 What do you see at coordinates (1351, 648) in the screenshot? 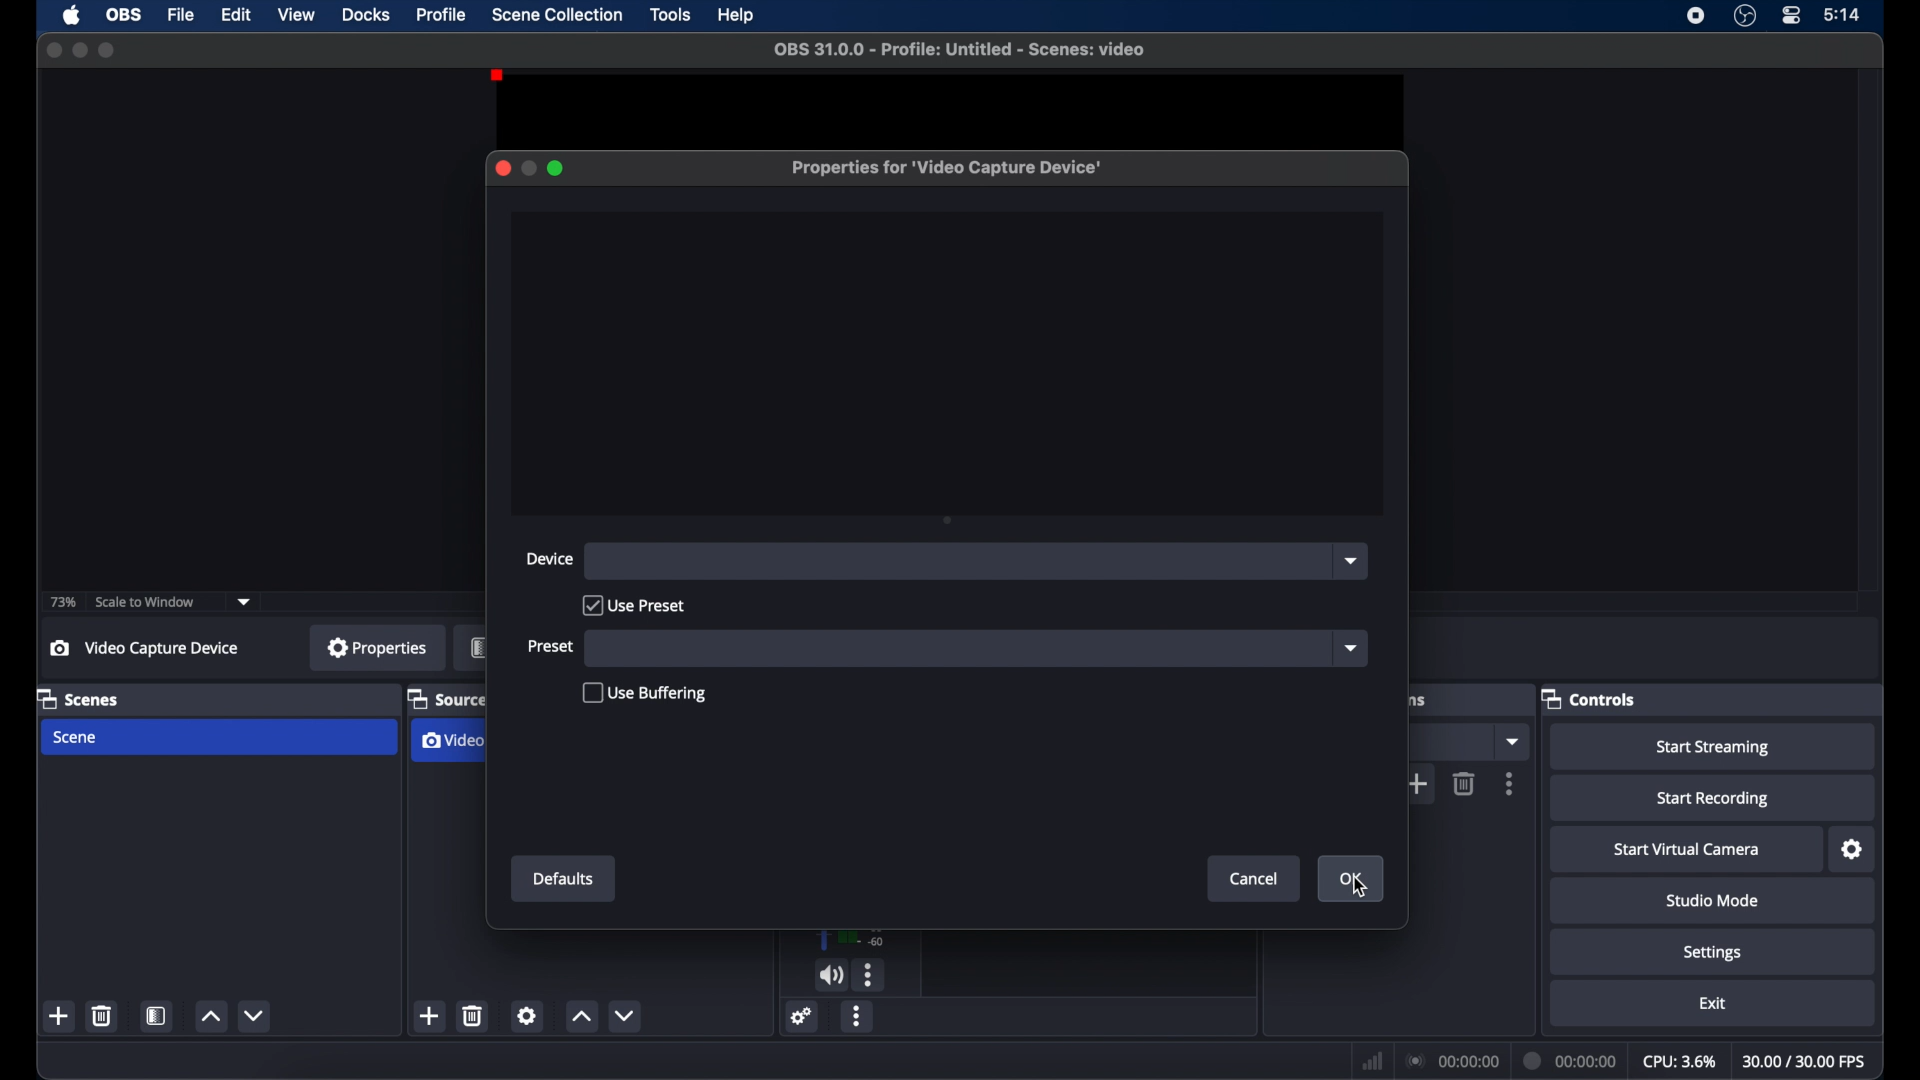
I see `dropdown` at bounding box center [1351, 648].